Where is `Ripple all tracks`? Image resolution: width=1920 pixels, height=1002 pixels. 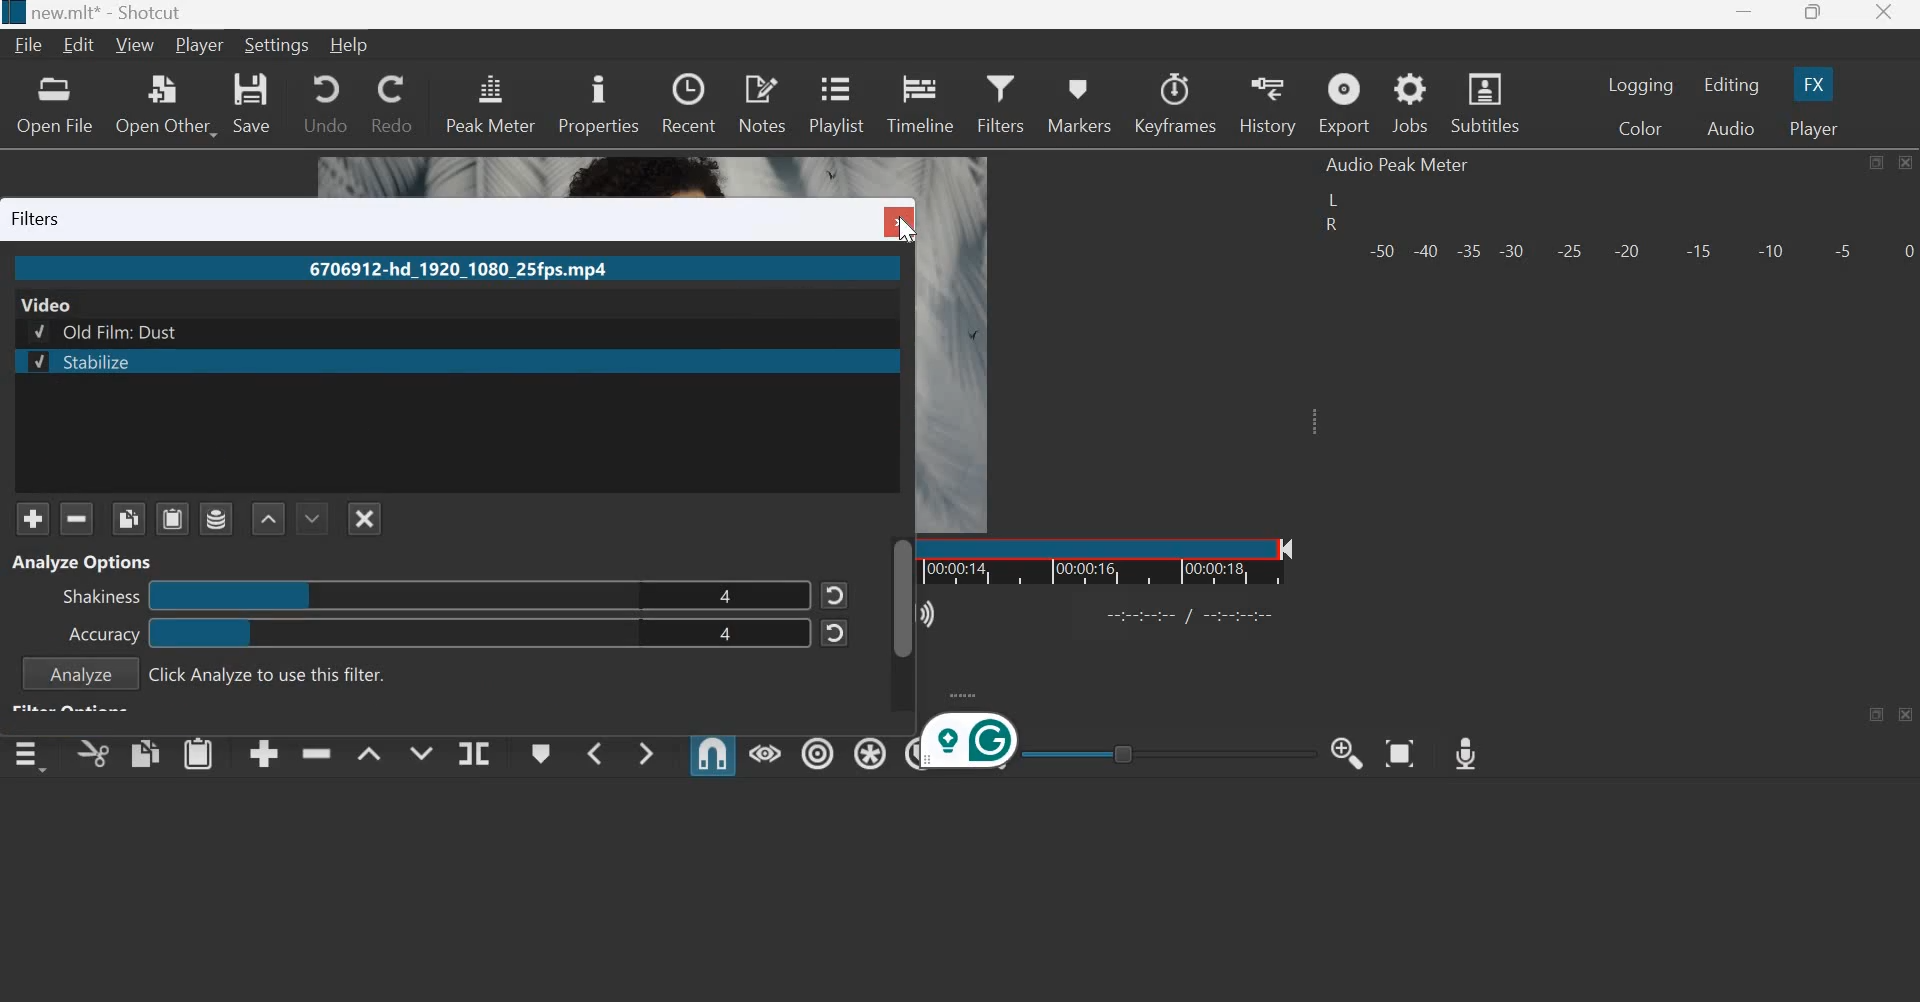 Ripple all tracks is located at coordinates (870, 751).